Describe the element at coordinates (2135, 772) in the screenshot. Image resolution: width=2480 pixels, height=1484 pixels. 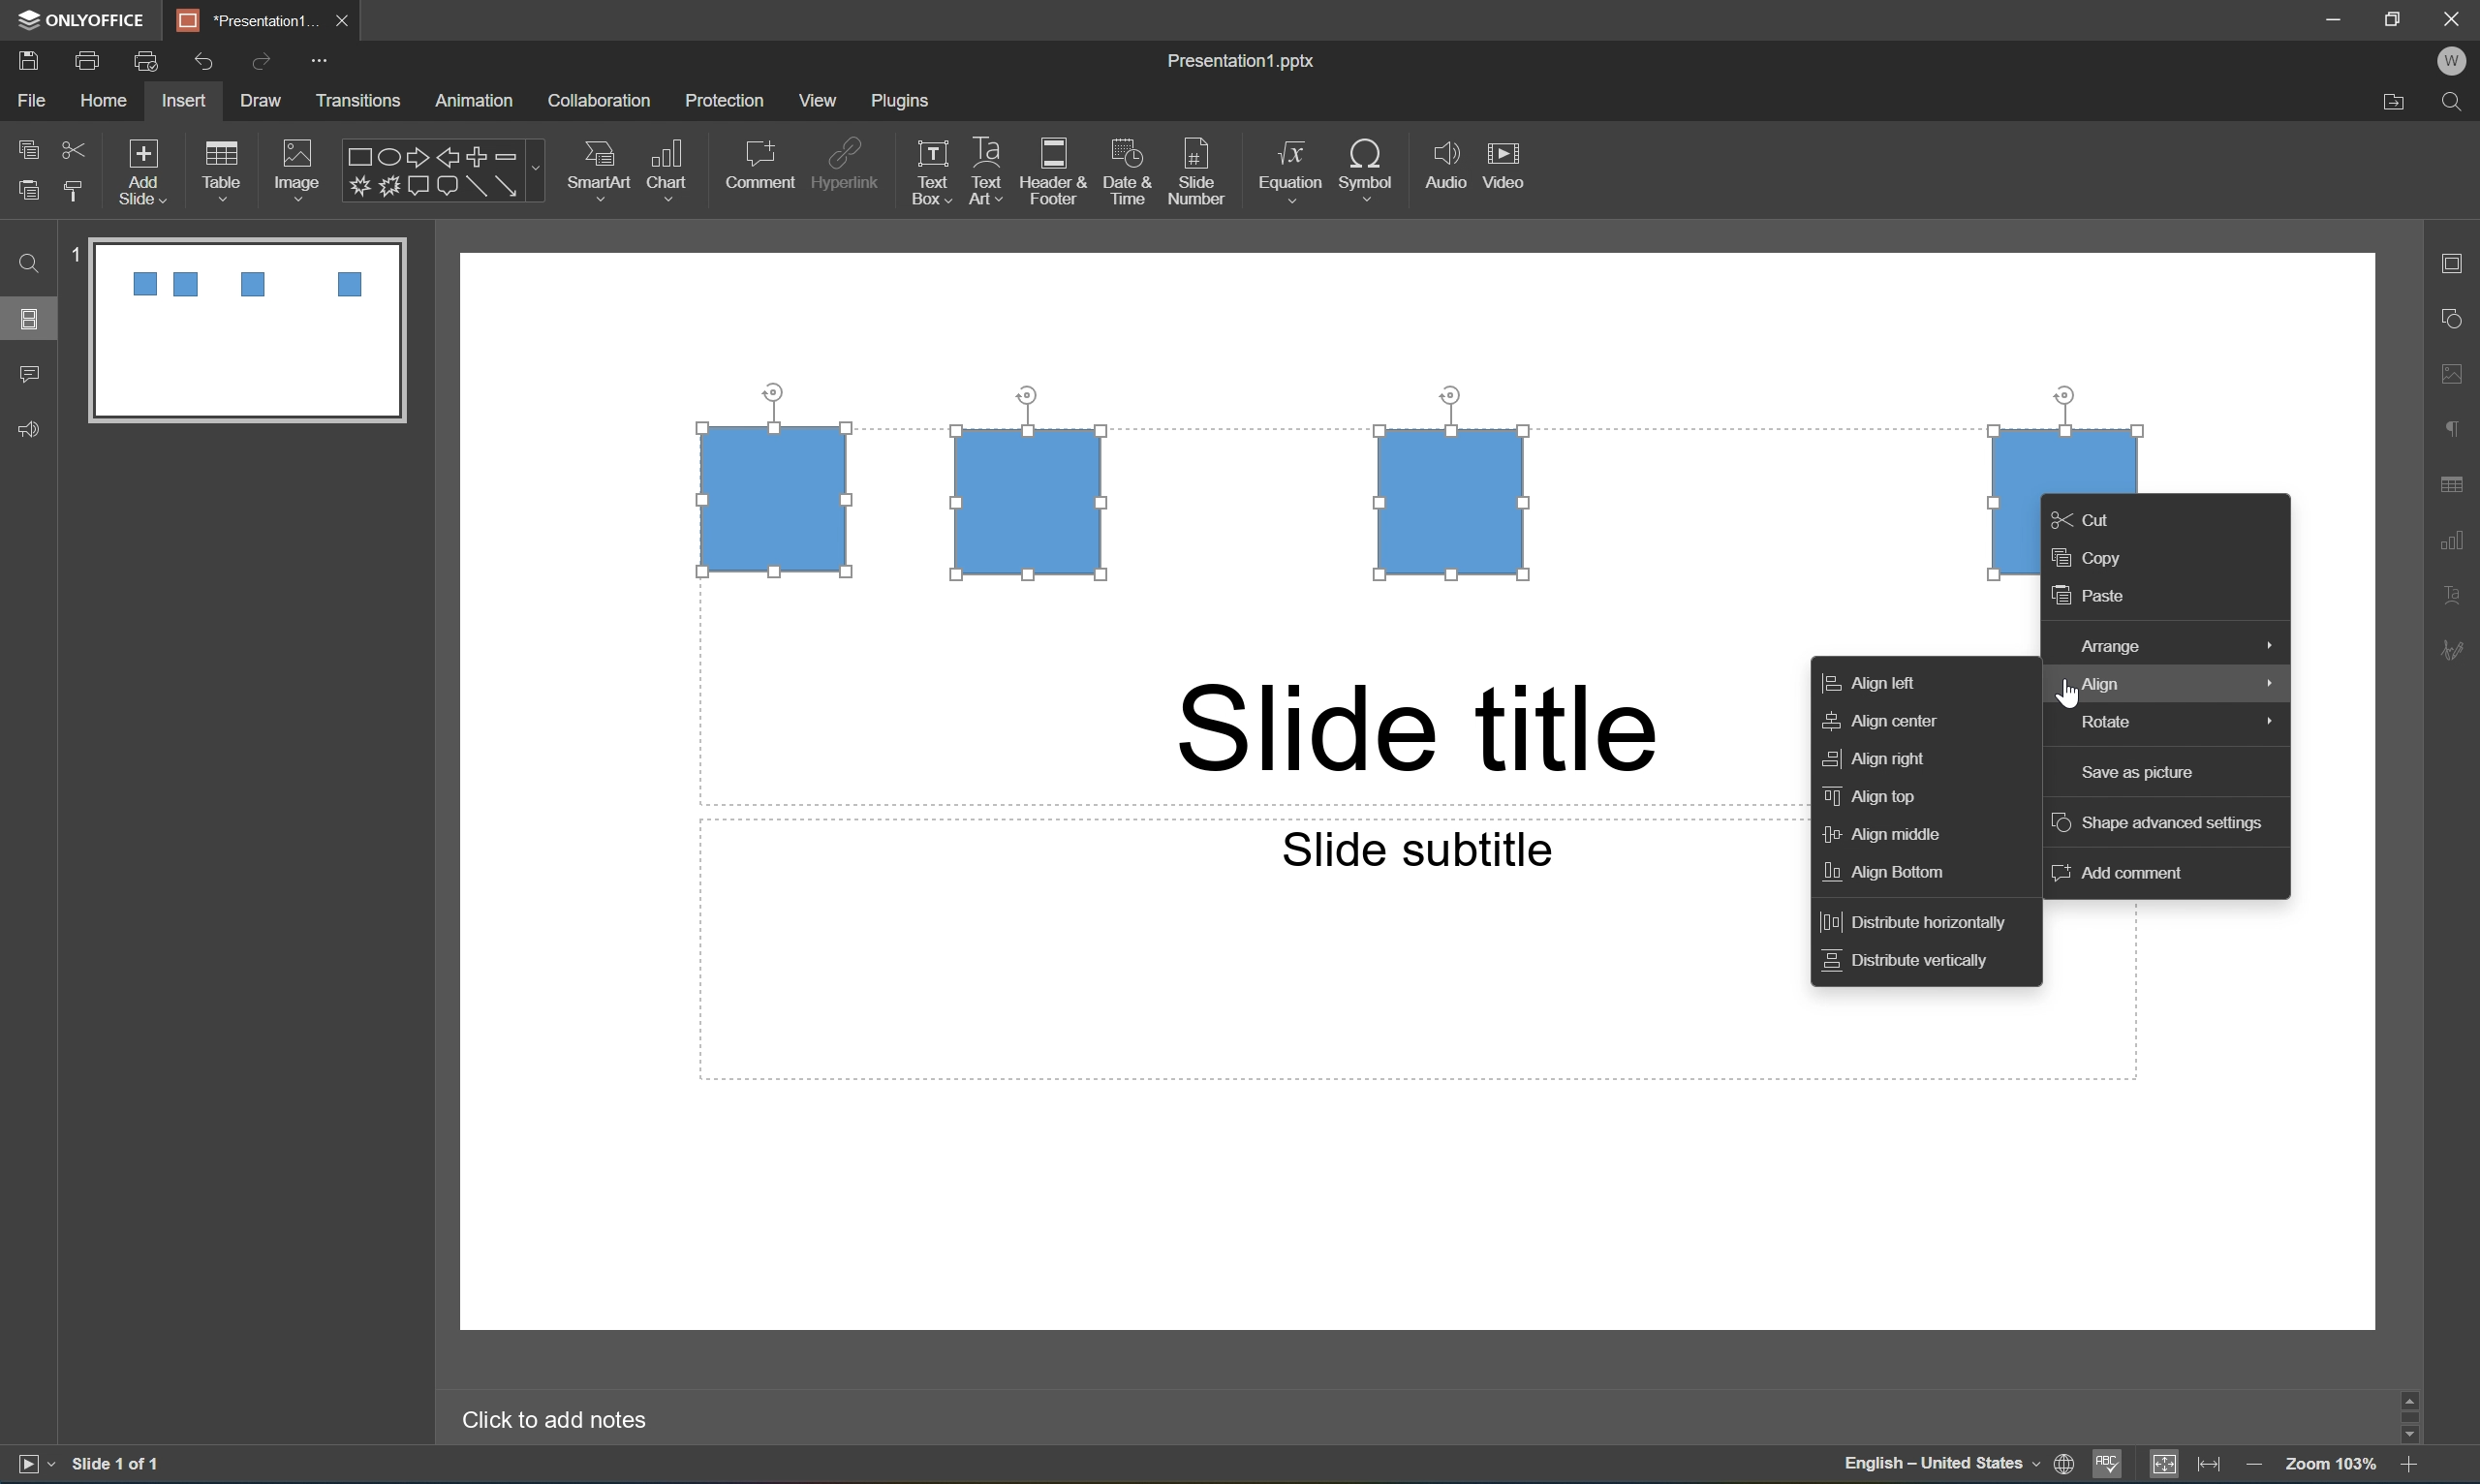
I see `save as picture` at that location.